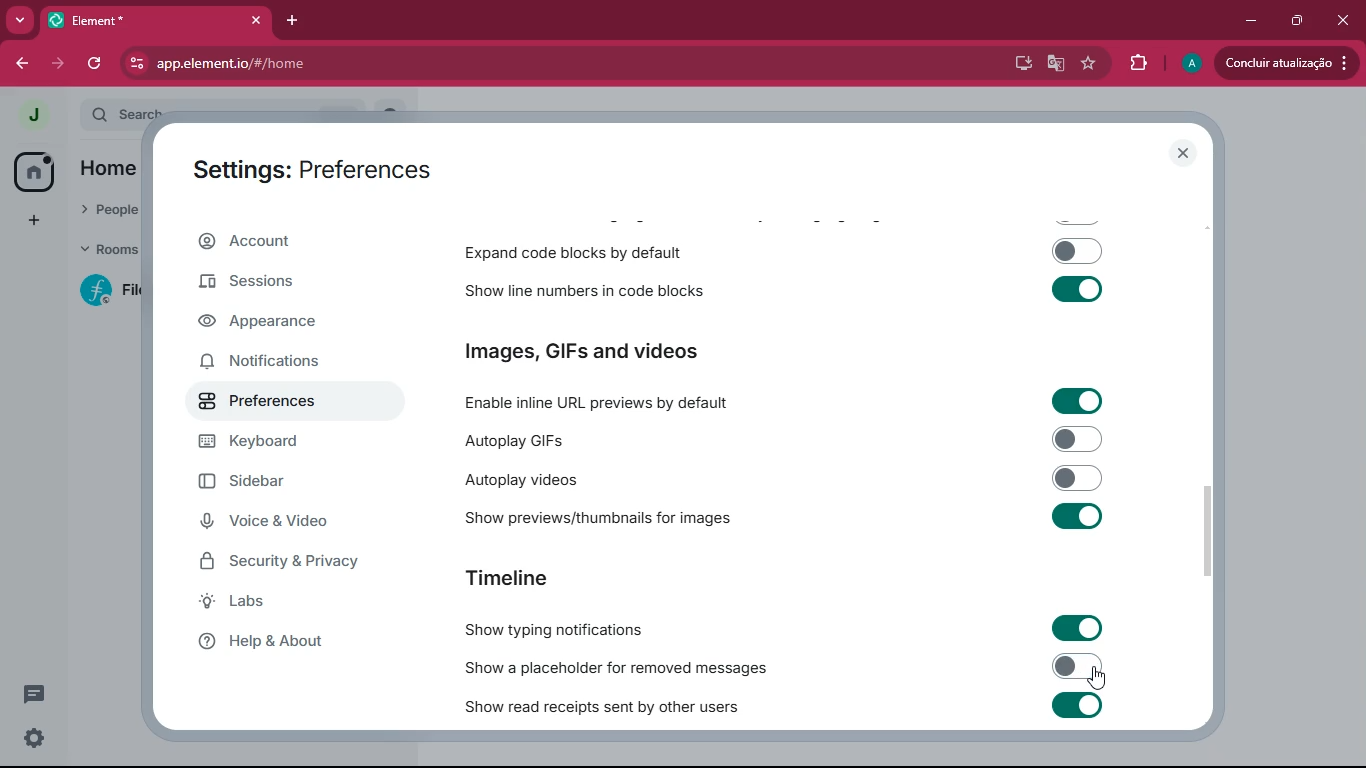  Describe the element at coordinates (1209, 531) in the screenshot. I see `scroll bar` at that location.